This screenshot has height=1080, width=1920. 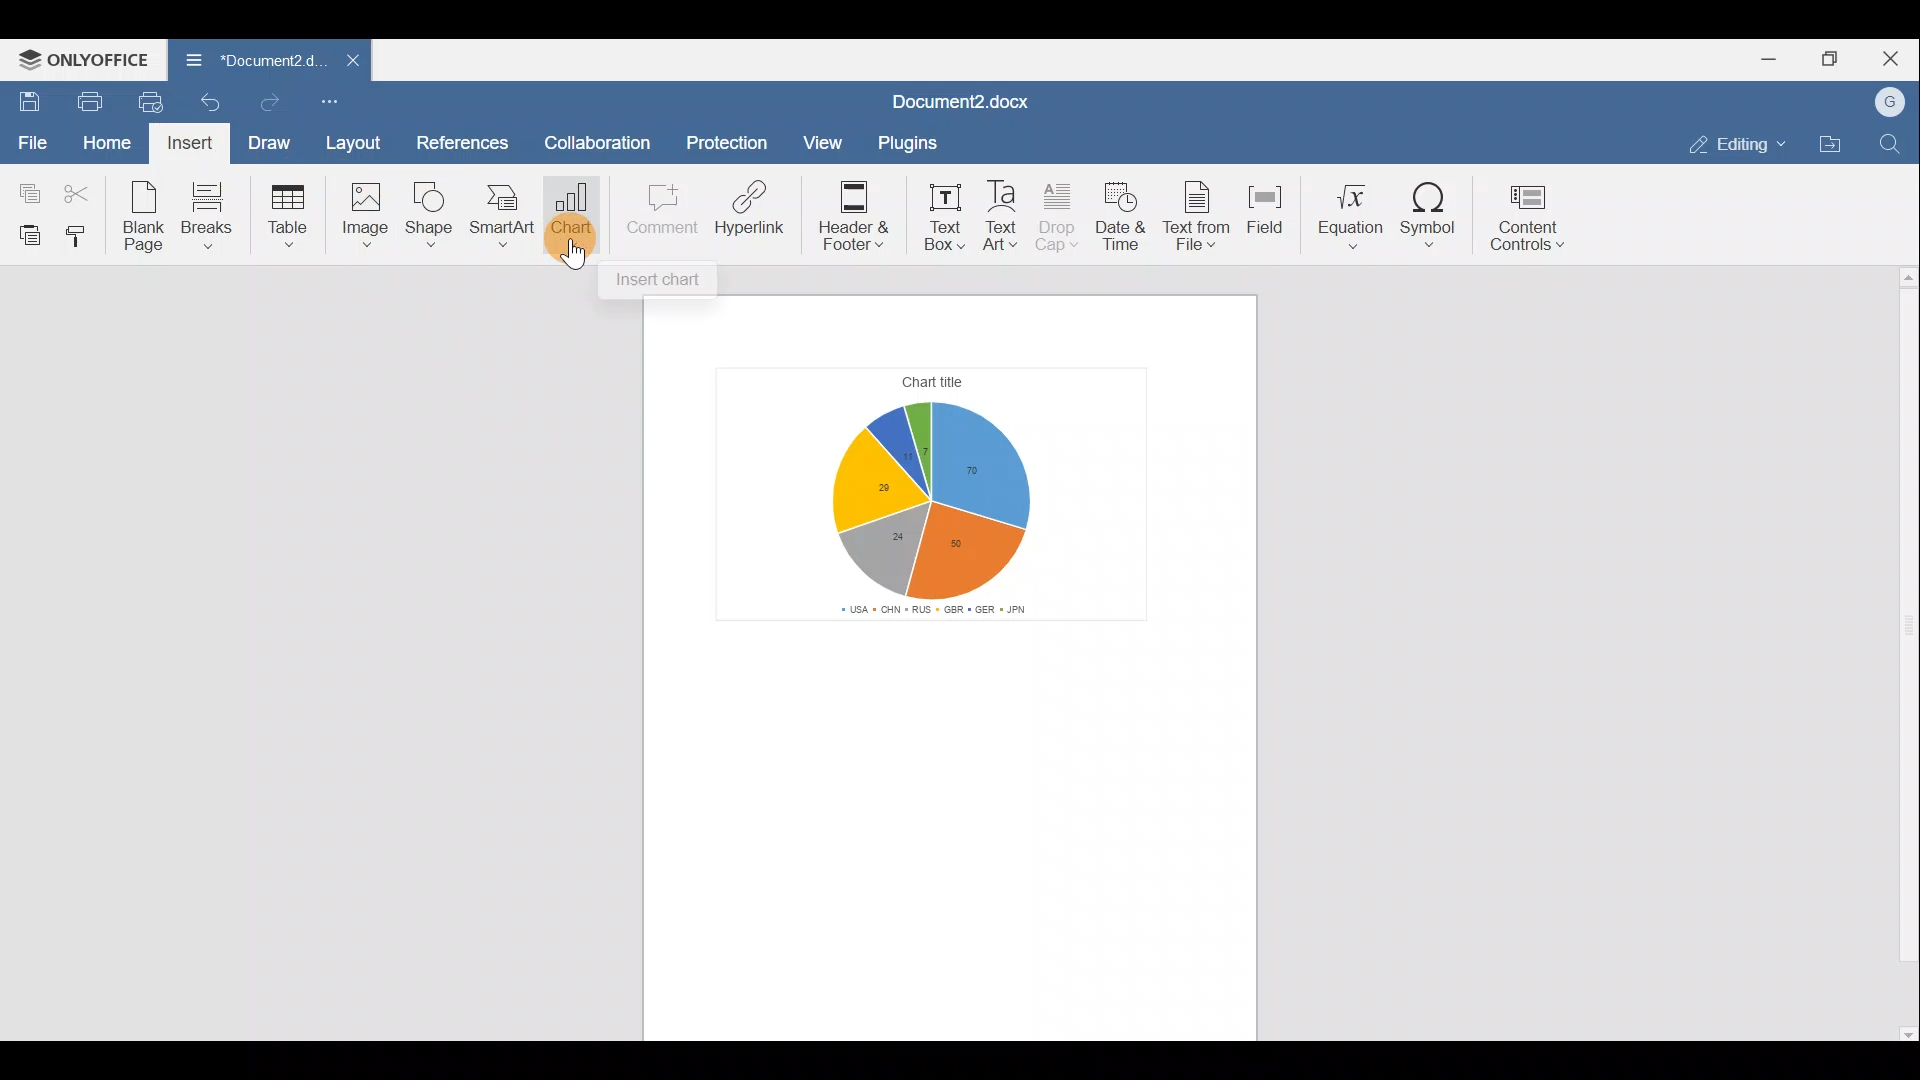 What do you see at coordinates (570, 264) in the screenshot?
I see `Cursor on chart` at bounding box center [570, 264].